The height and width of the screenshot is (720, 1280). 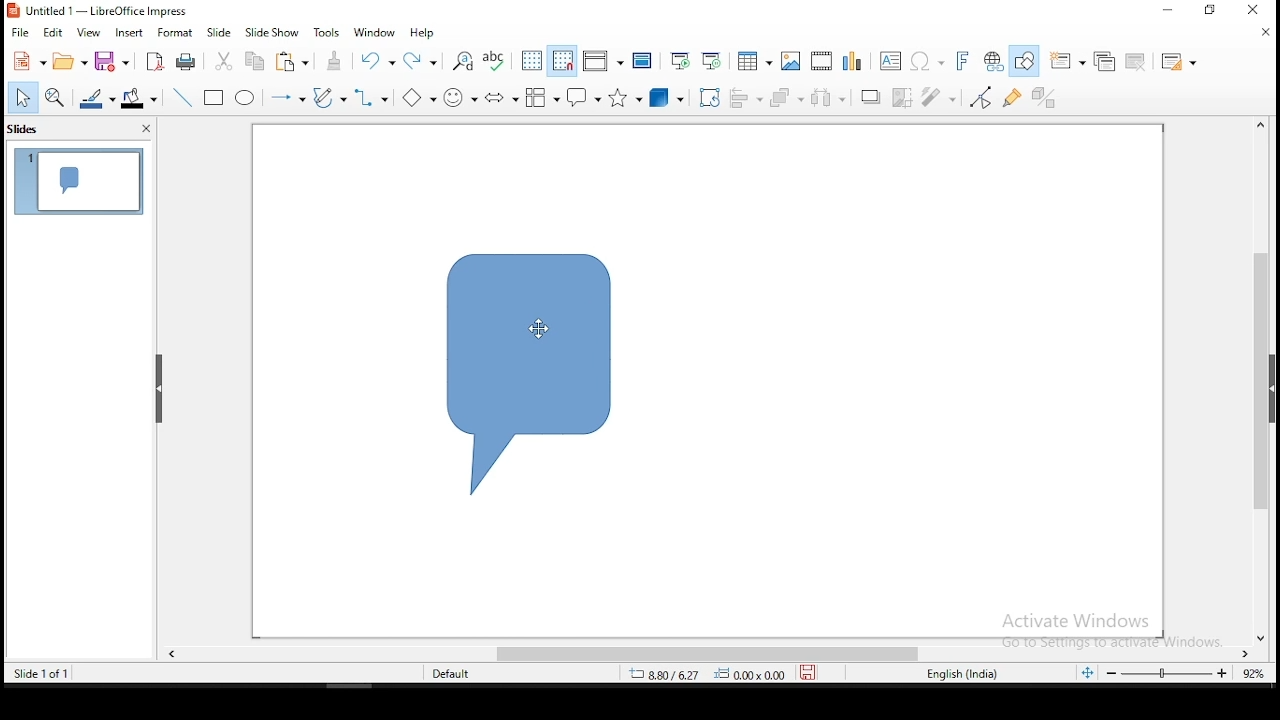 I want to click on slide 1, so click(x=76, y=181).